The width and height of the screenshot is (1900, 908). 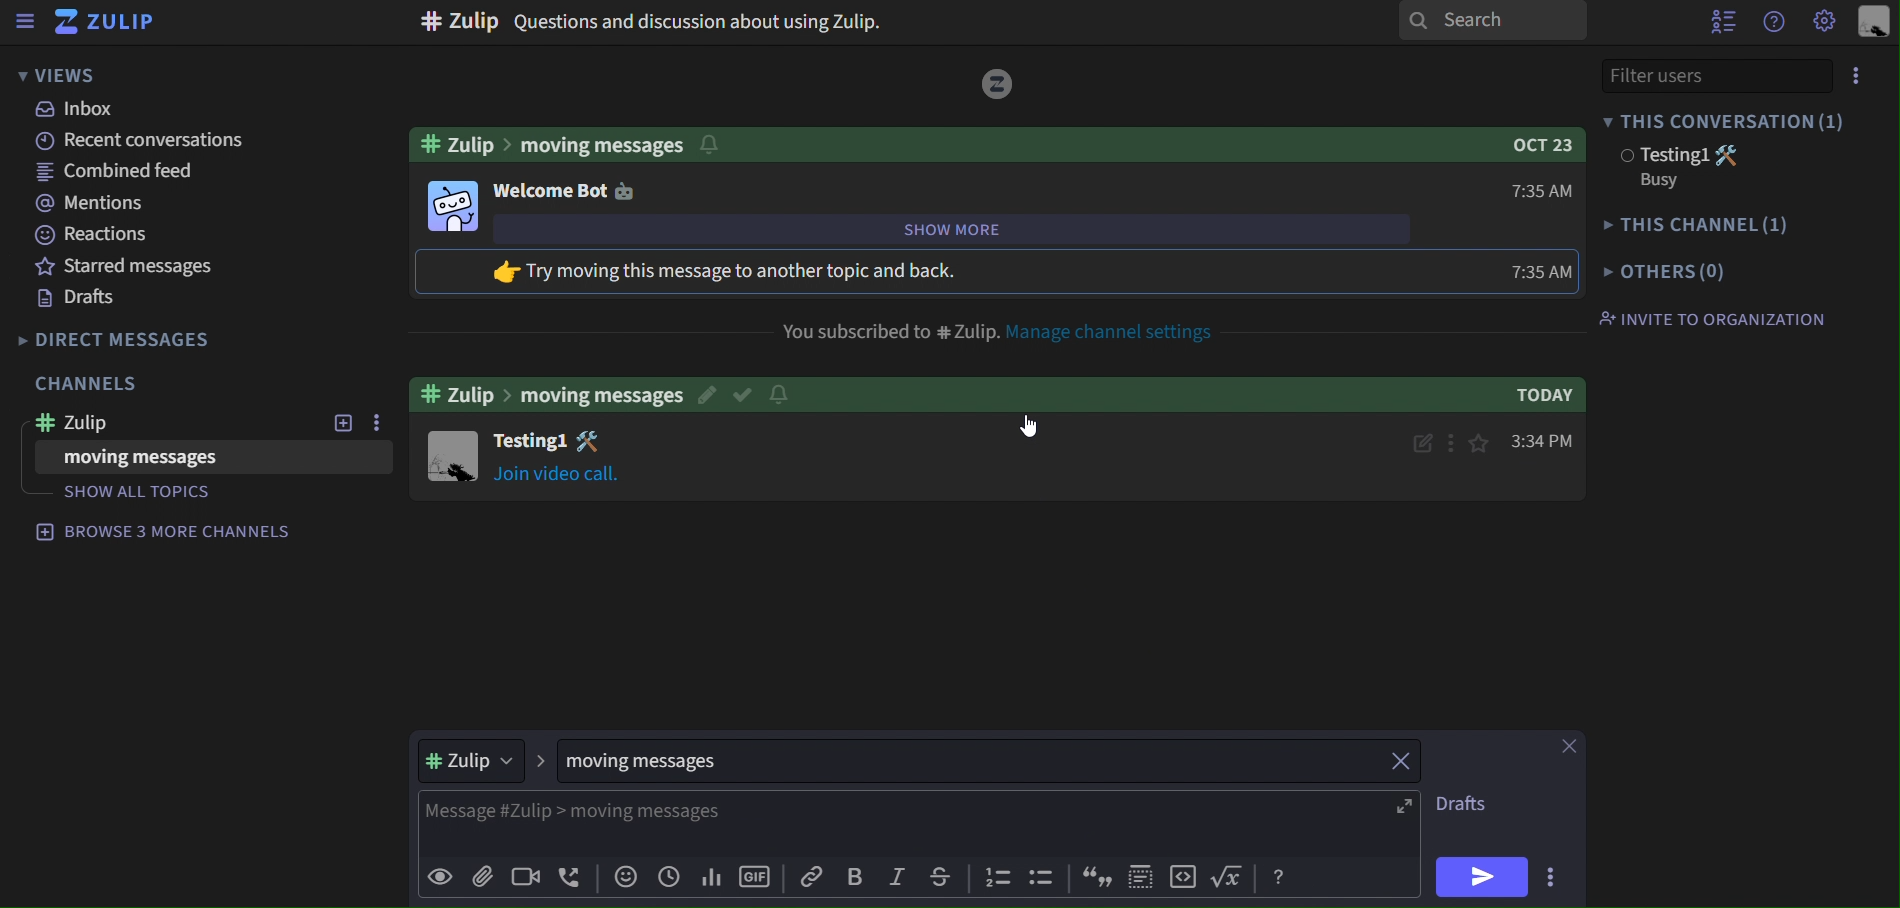 What do you see at coordinates (1769, 23) in the screenshot?
I see `help` at bounding box center [1769, 23].